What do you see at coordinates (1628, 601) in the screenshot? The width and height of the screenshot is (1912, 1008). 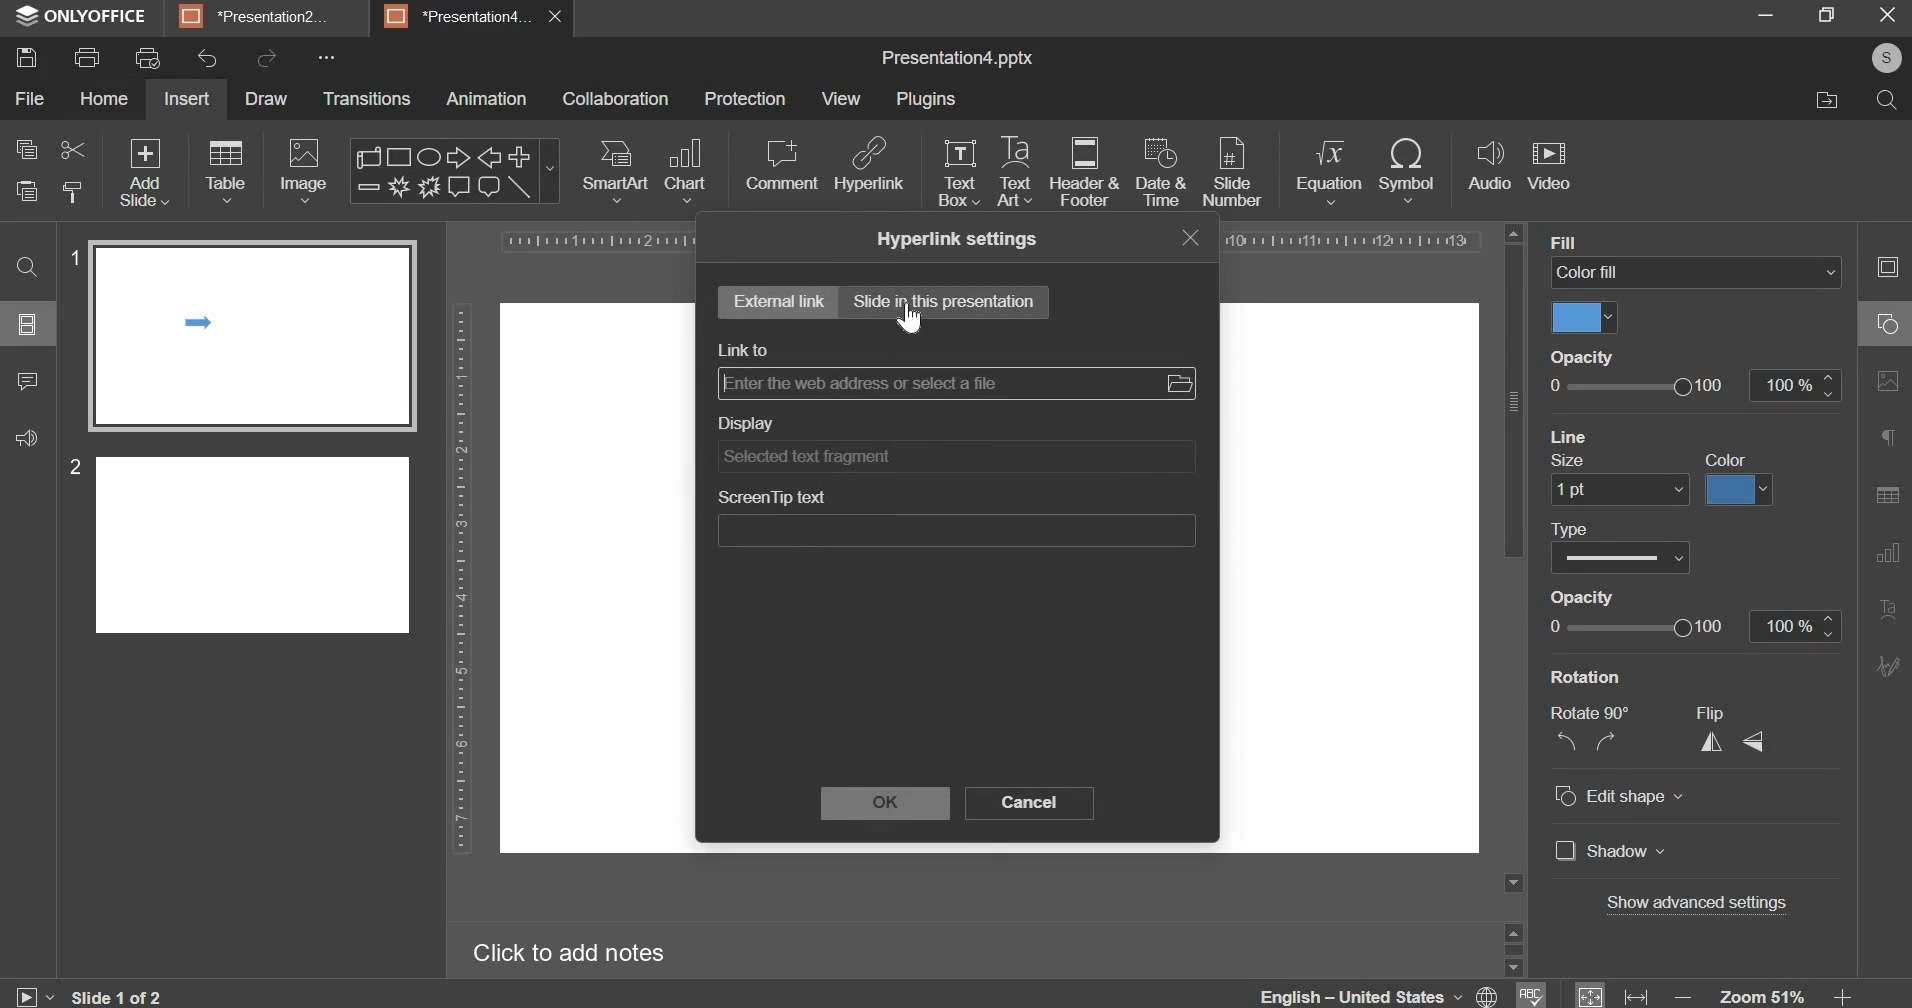 I see `` at bounding box center [1628, 601].